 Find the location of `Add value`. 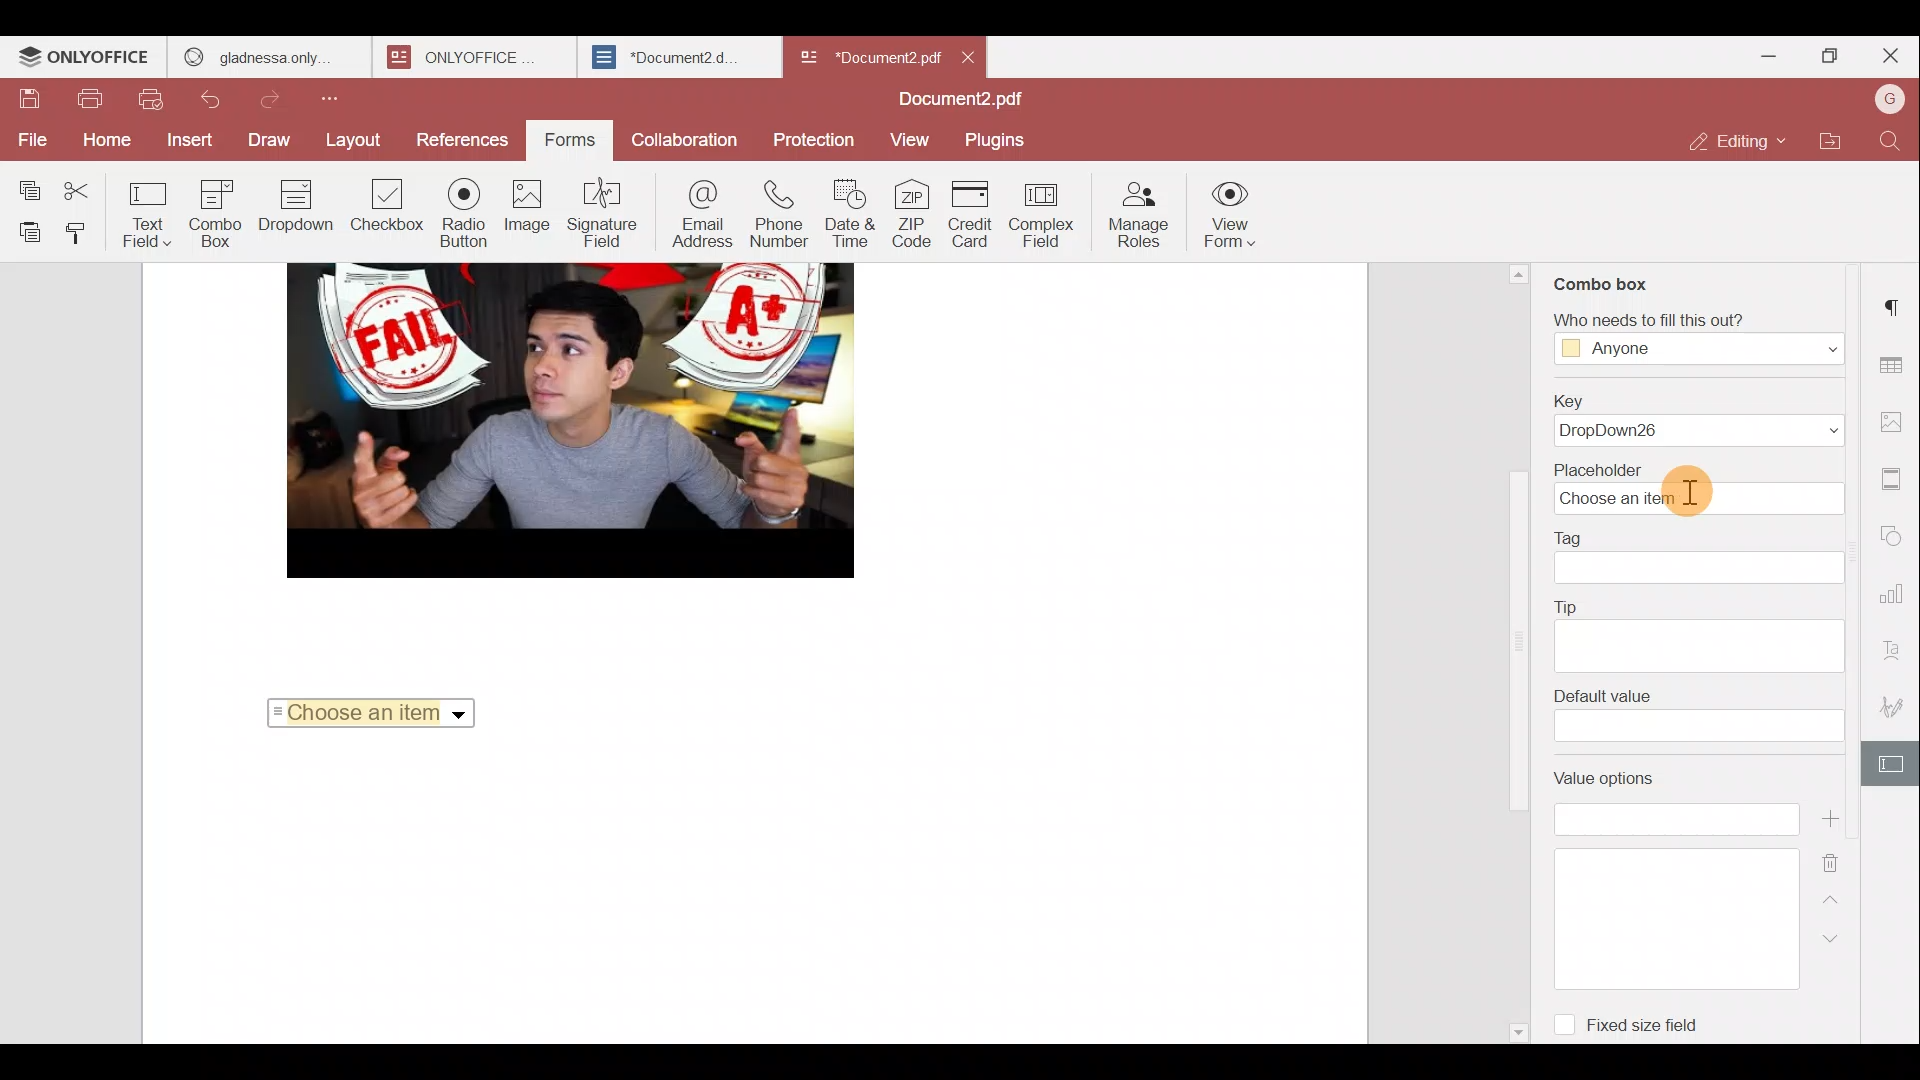

Add value is located at coordinates (1834, 819).